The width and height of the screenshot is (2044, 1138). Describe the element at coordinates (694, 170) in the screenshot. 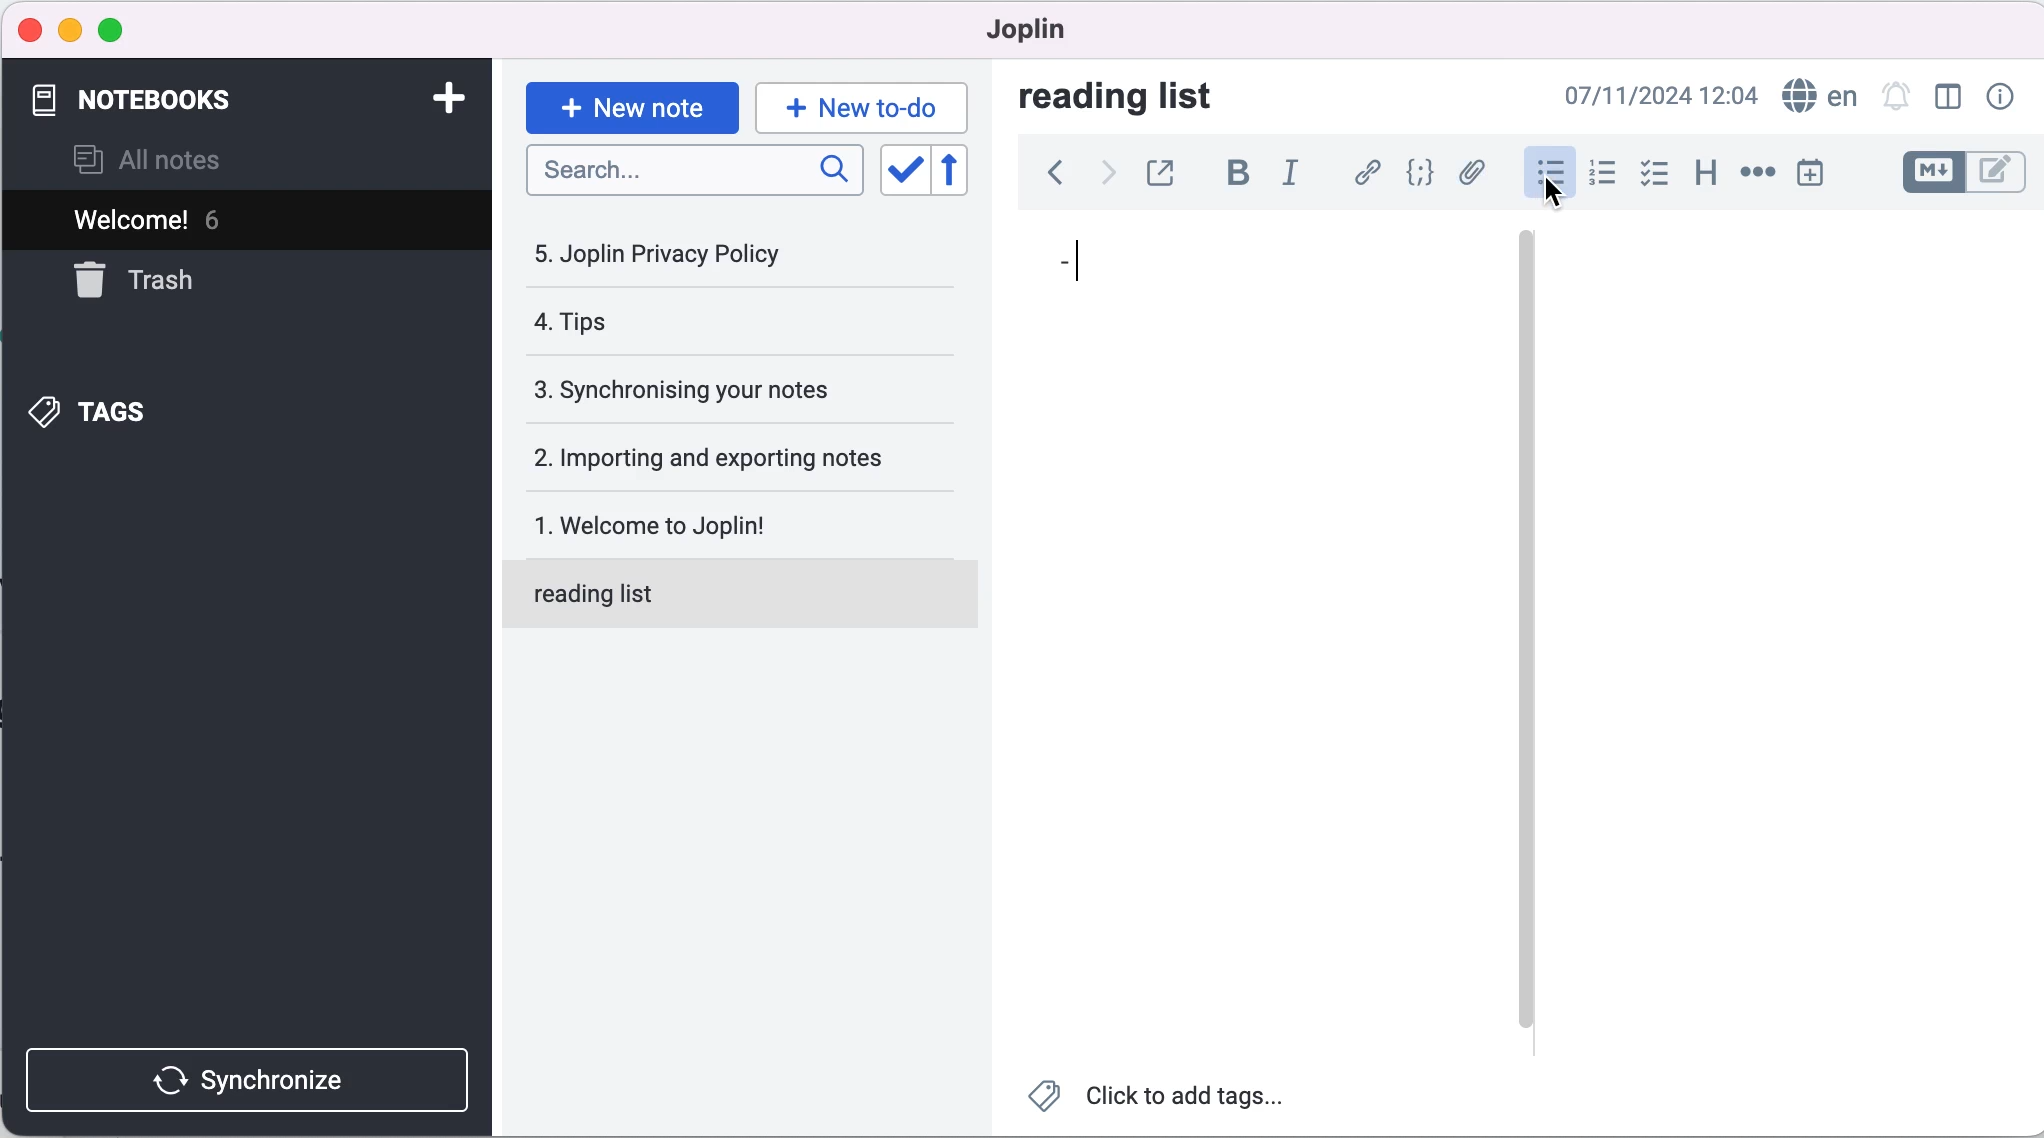

I see `search` at that location.